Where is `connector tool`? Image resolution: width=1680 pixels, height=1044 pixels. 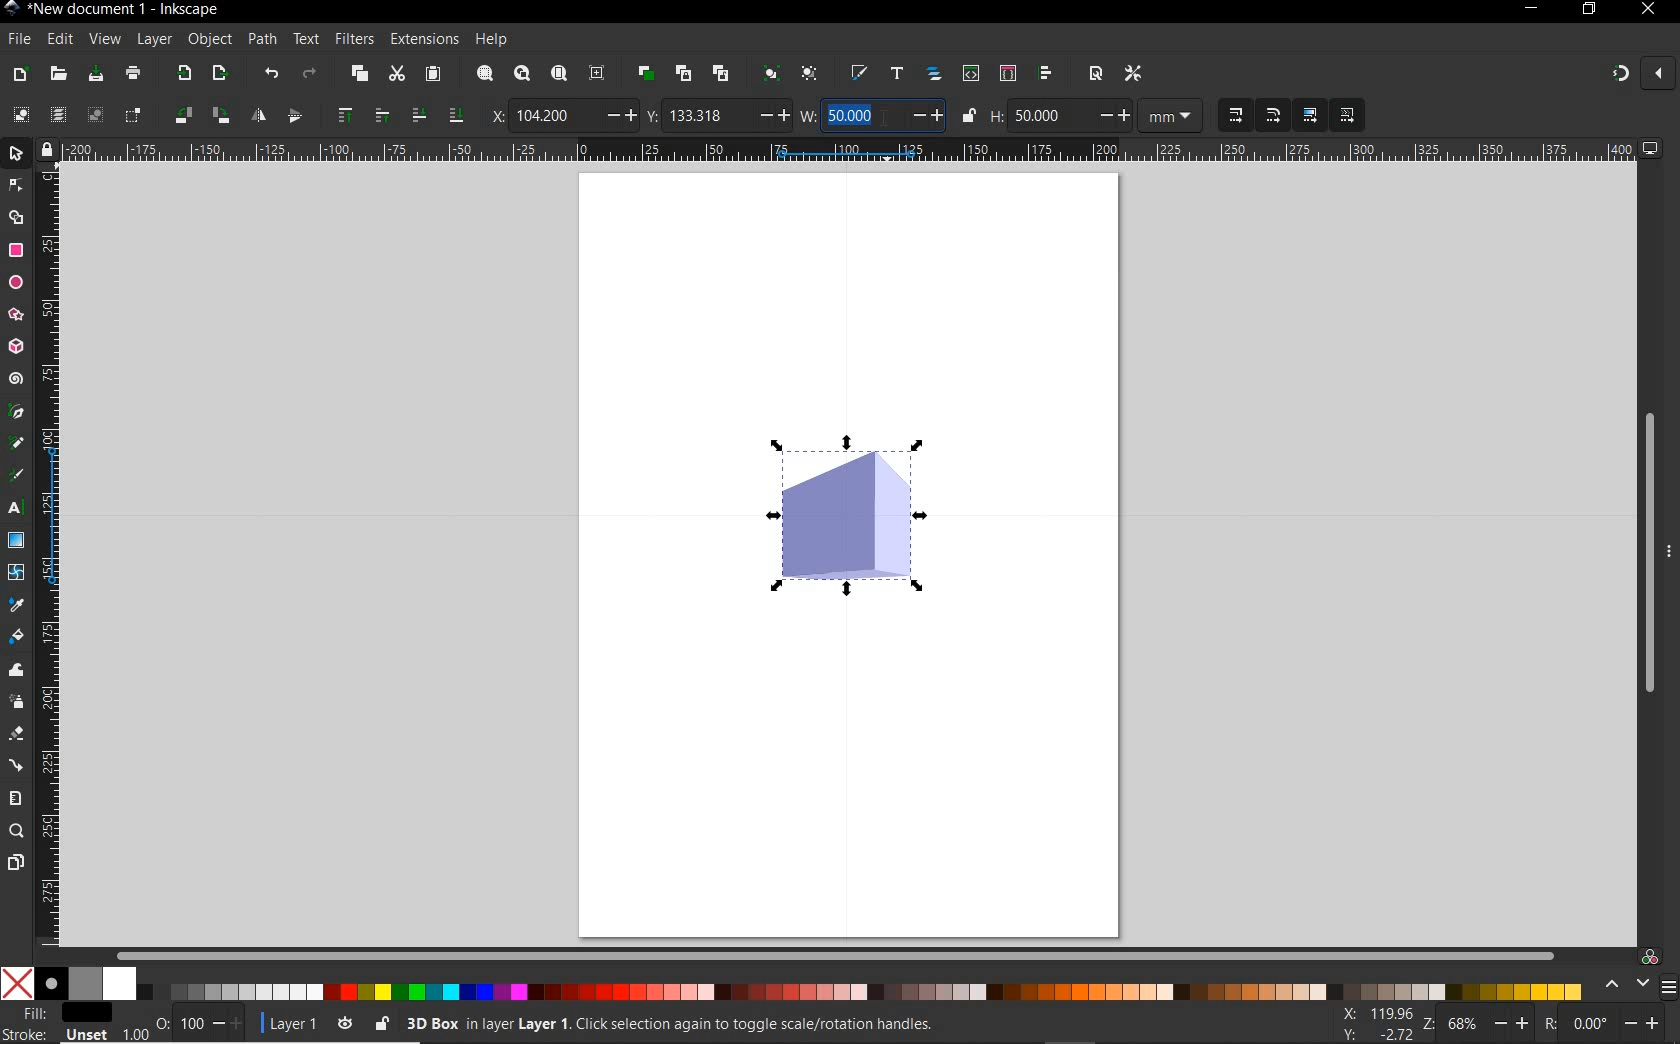
connector tool is located at coordinates (18, 766).